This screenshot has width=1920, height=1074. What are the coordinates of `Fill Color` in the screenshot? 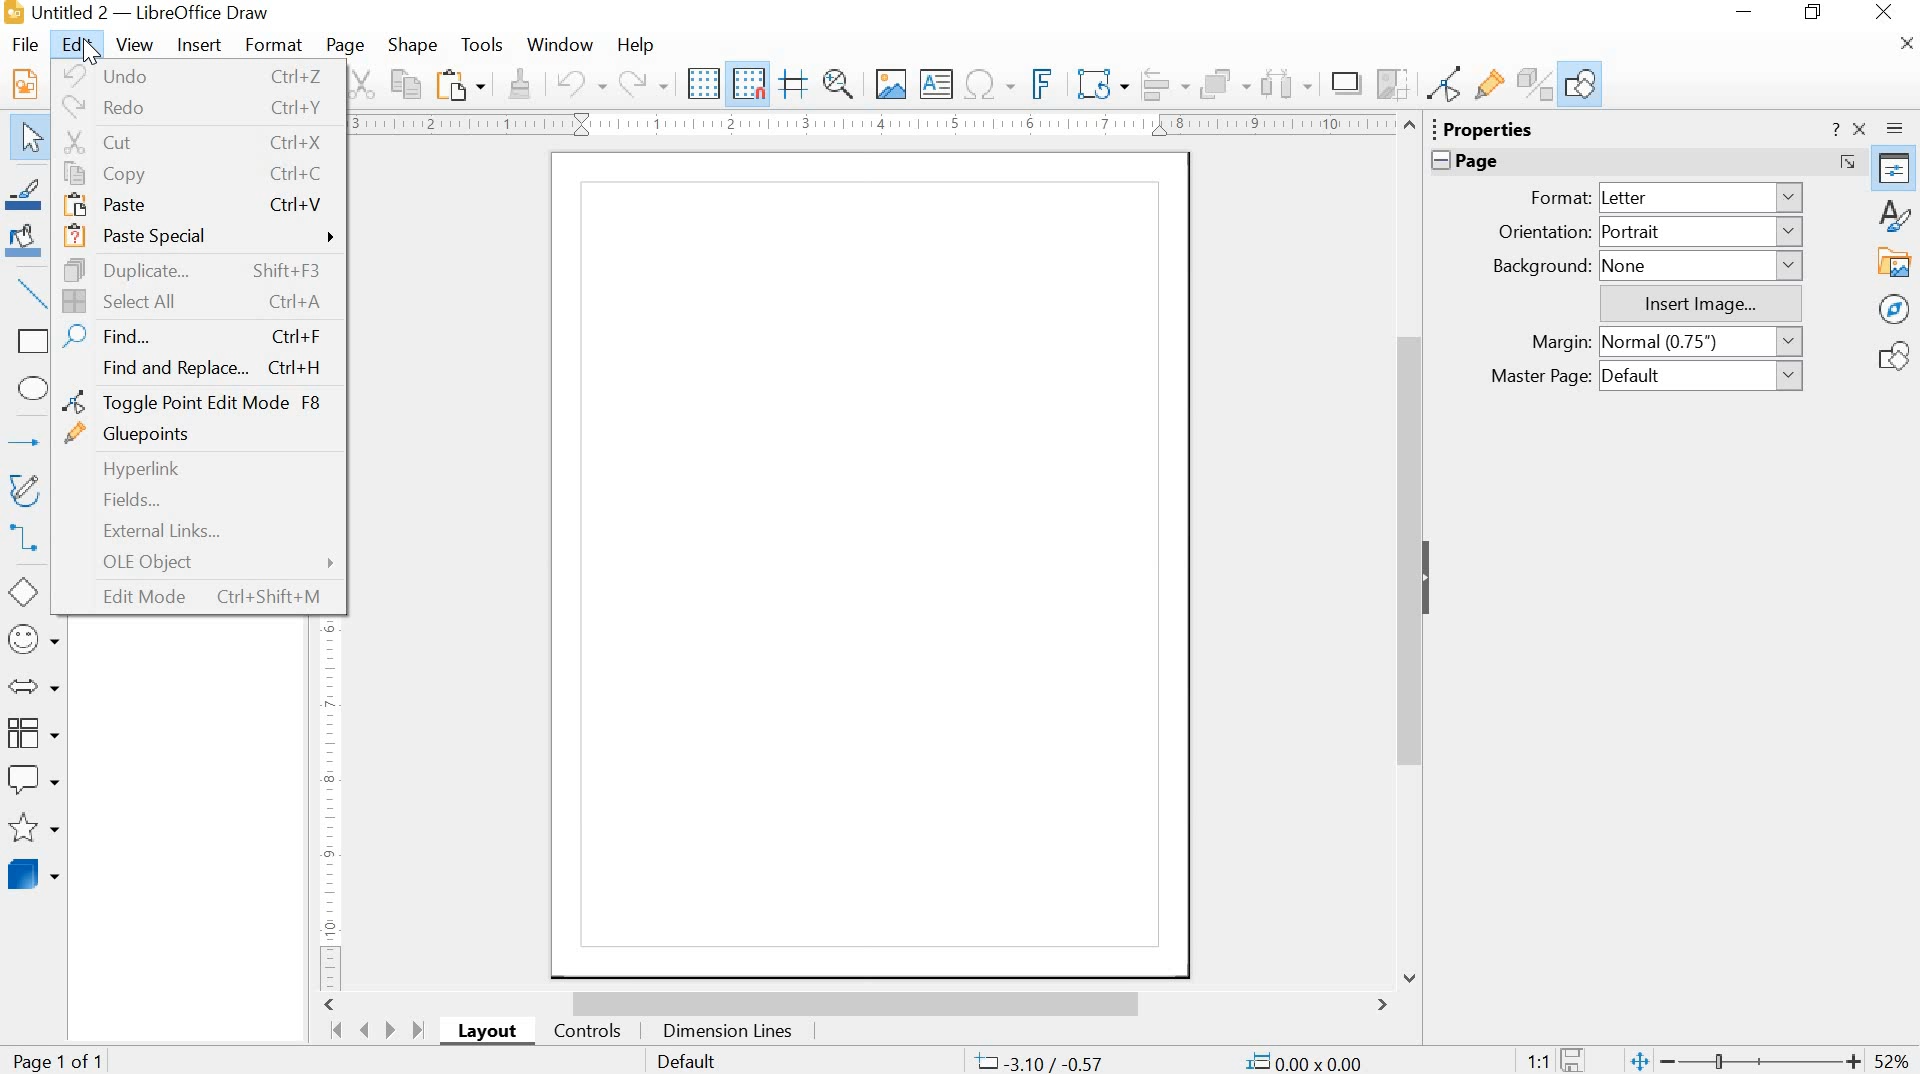 It's located at (31, 244).